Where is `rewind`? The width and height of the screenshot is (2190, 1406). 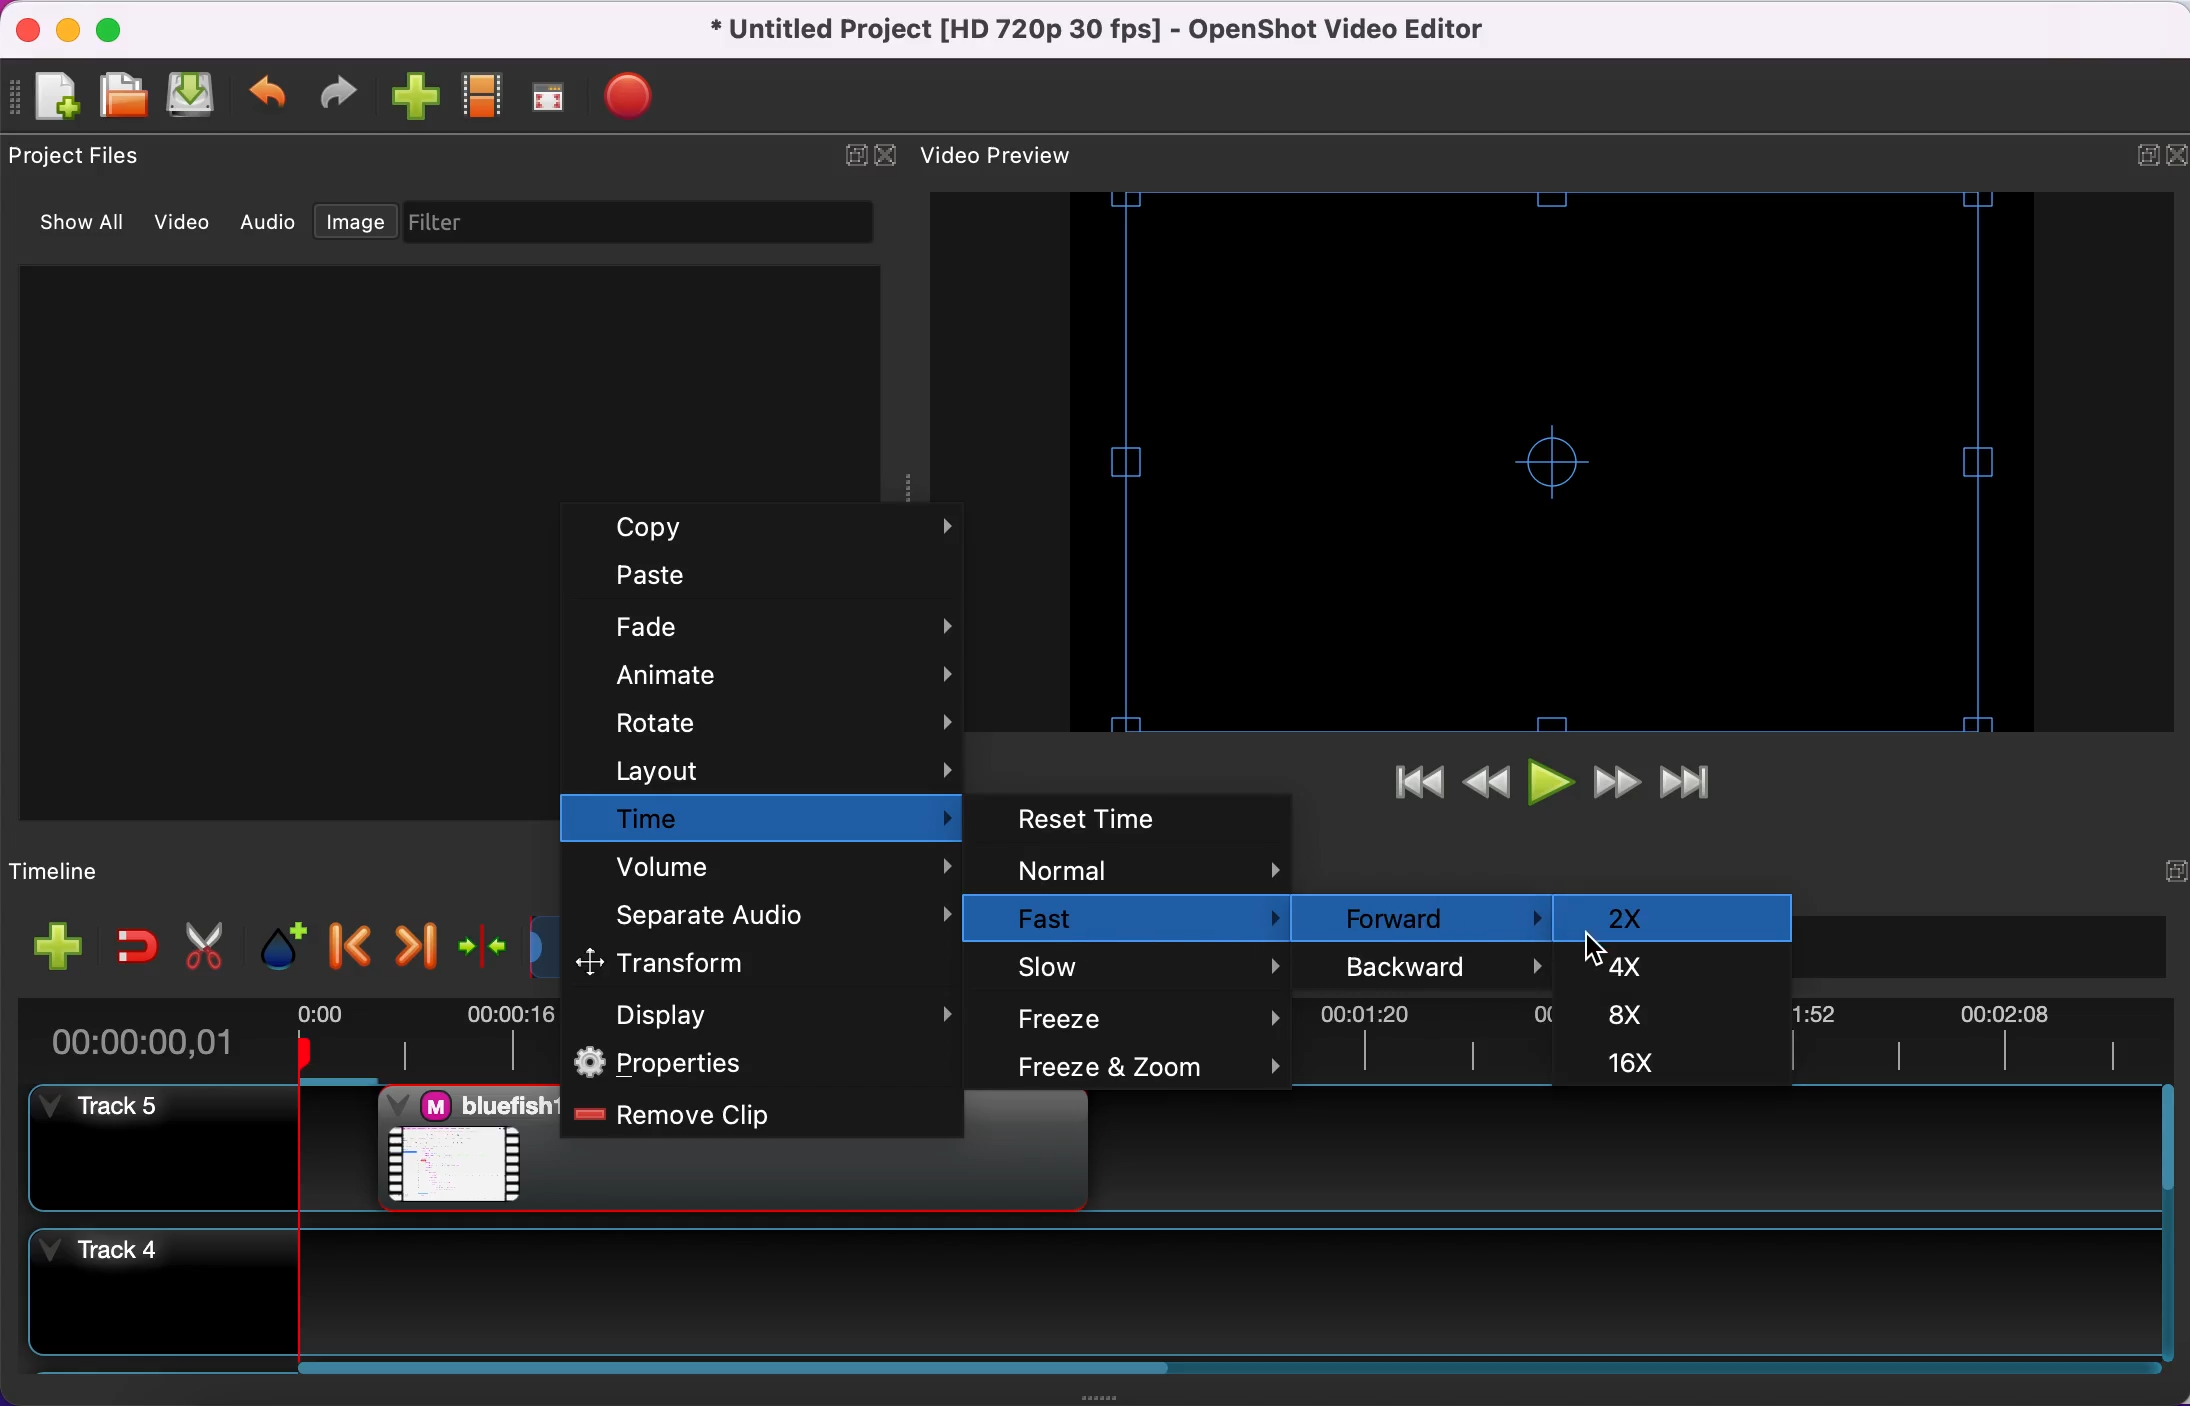
rewind is located at coordinates (1482, 790).